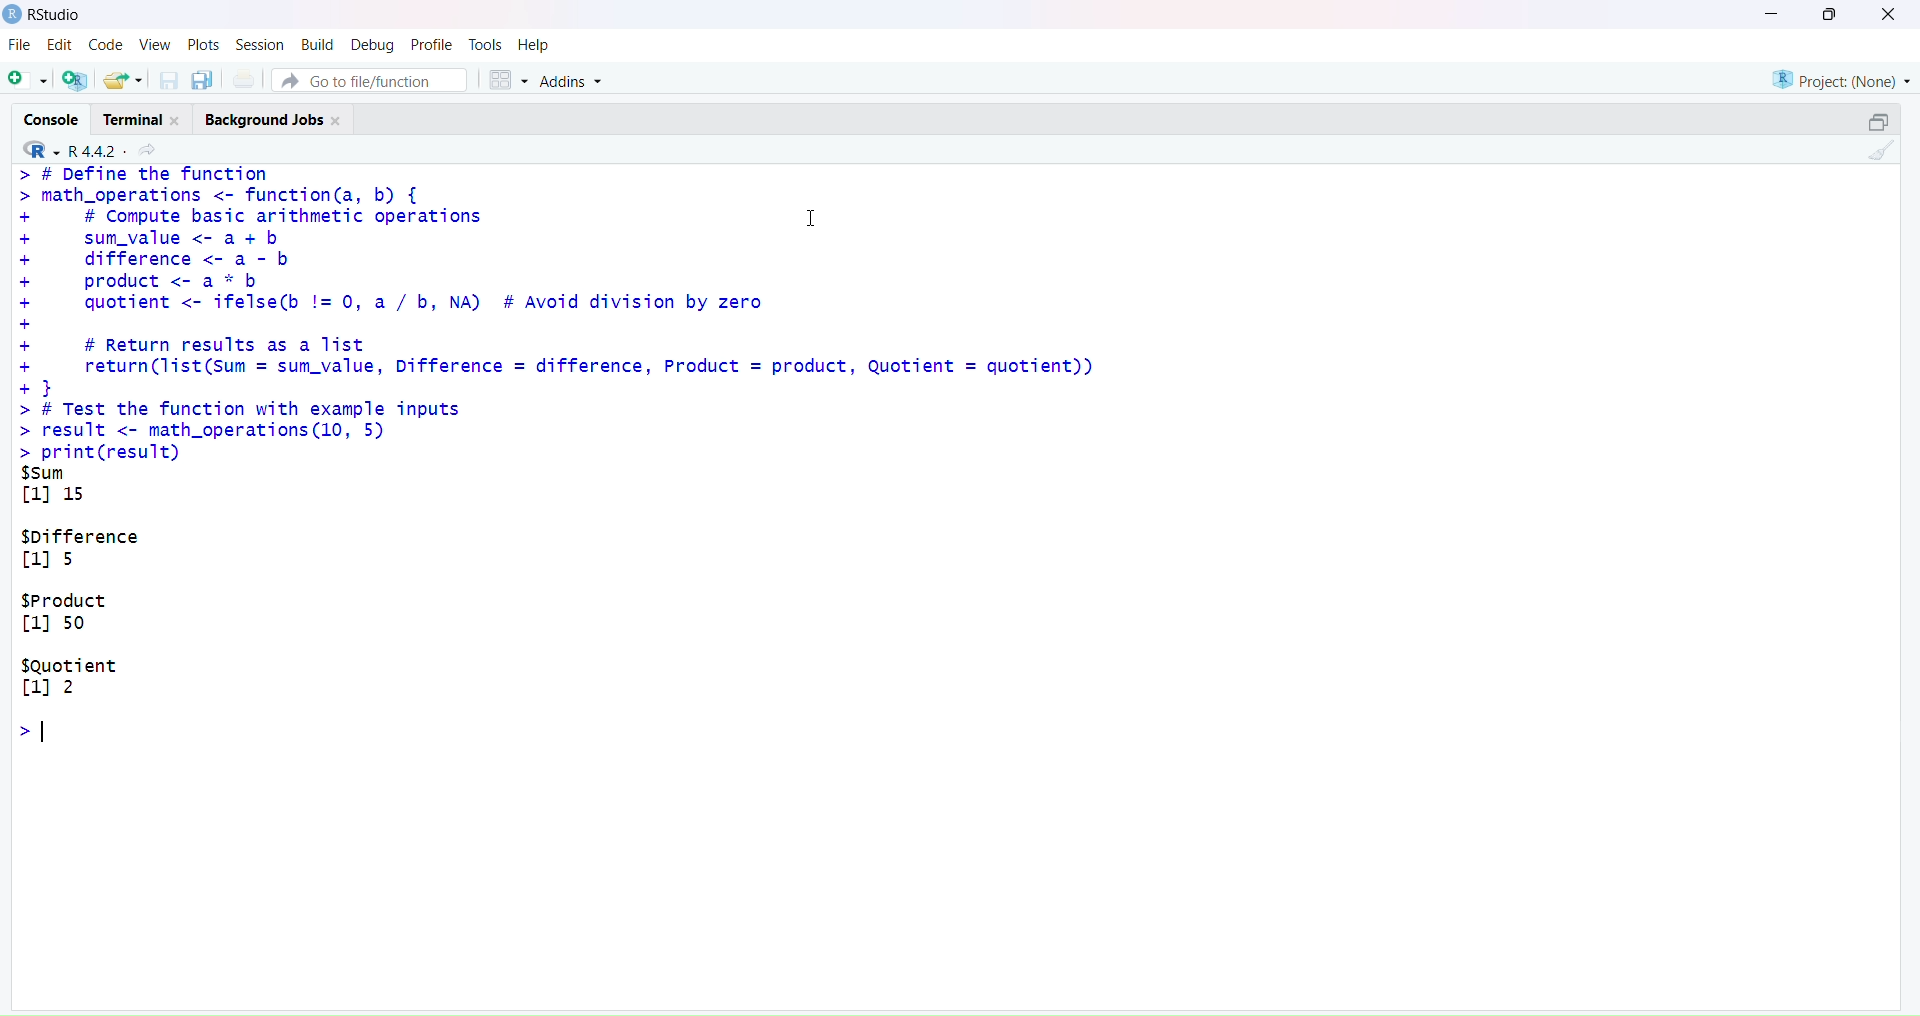  I want to click on R 4.4.2, so click(92, 150).